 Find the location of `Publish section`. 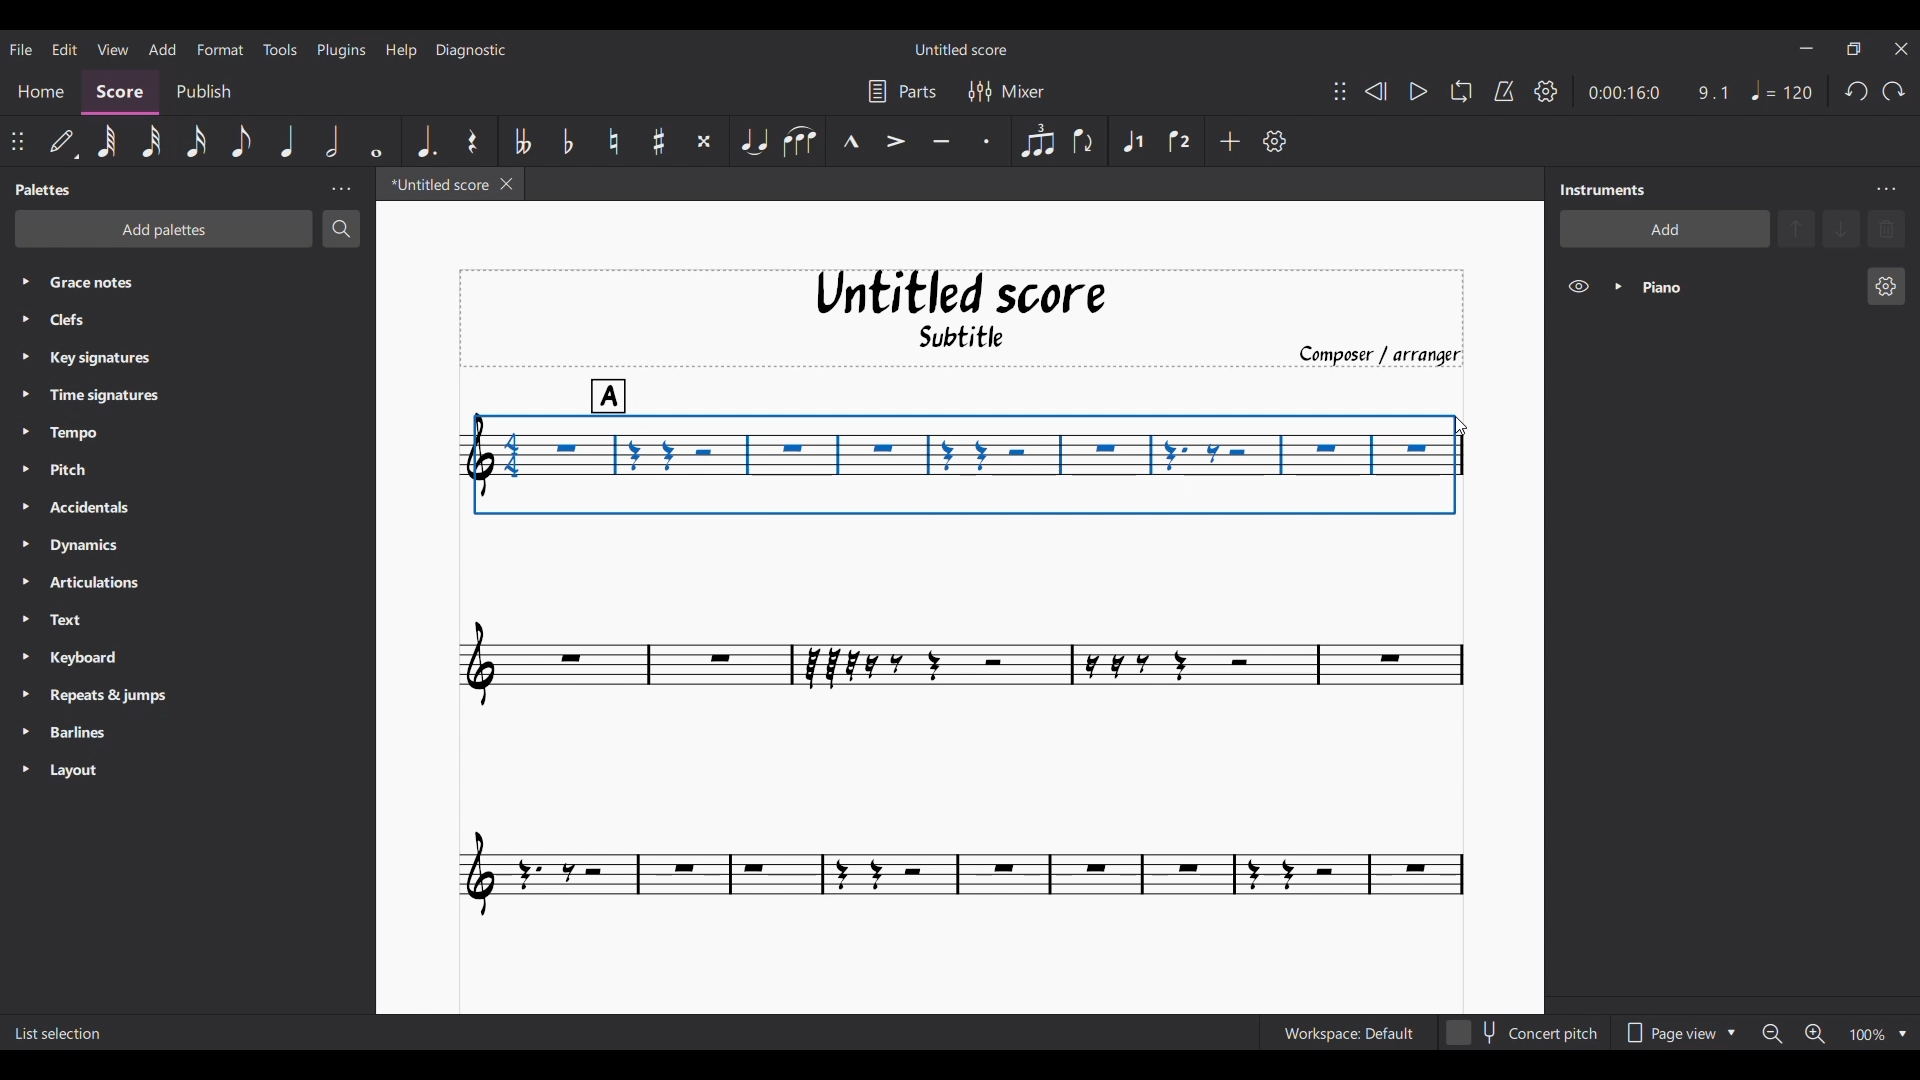

Publish section is located at coordinates (206, 88).